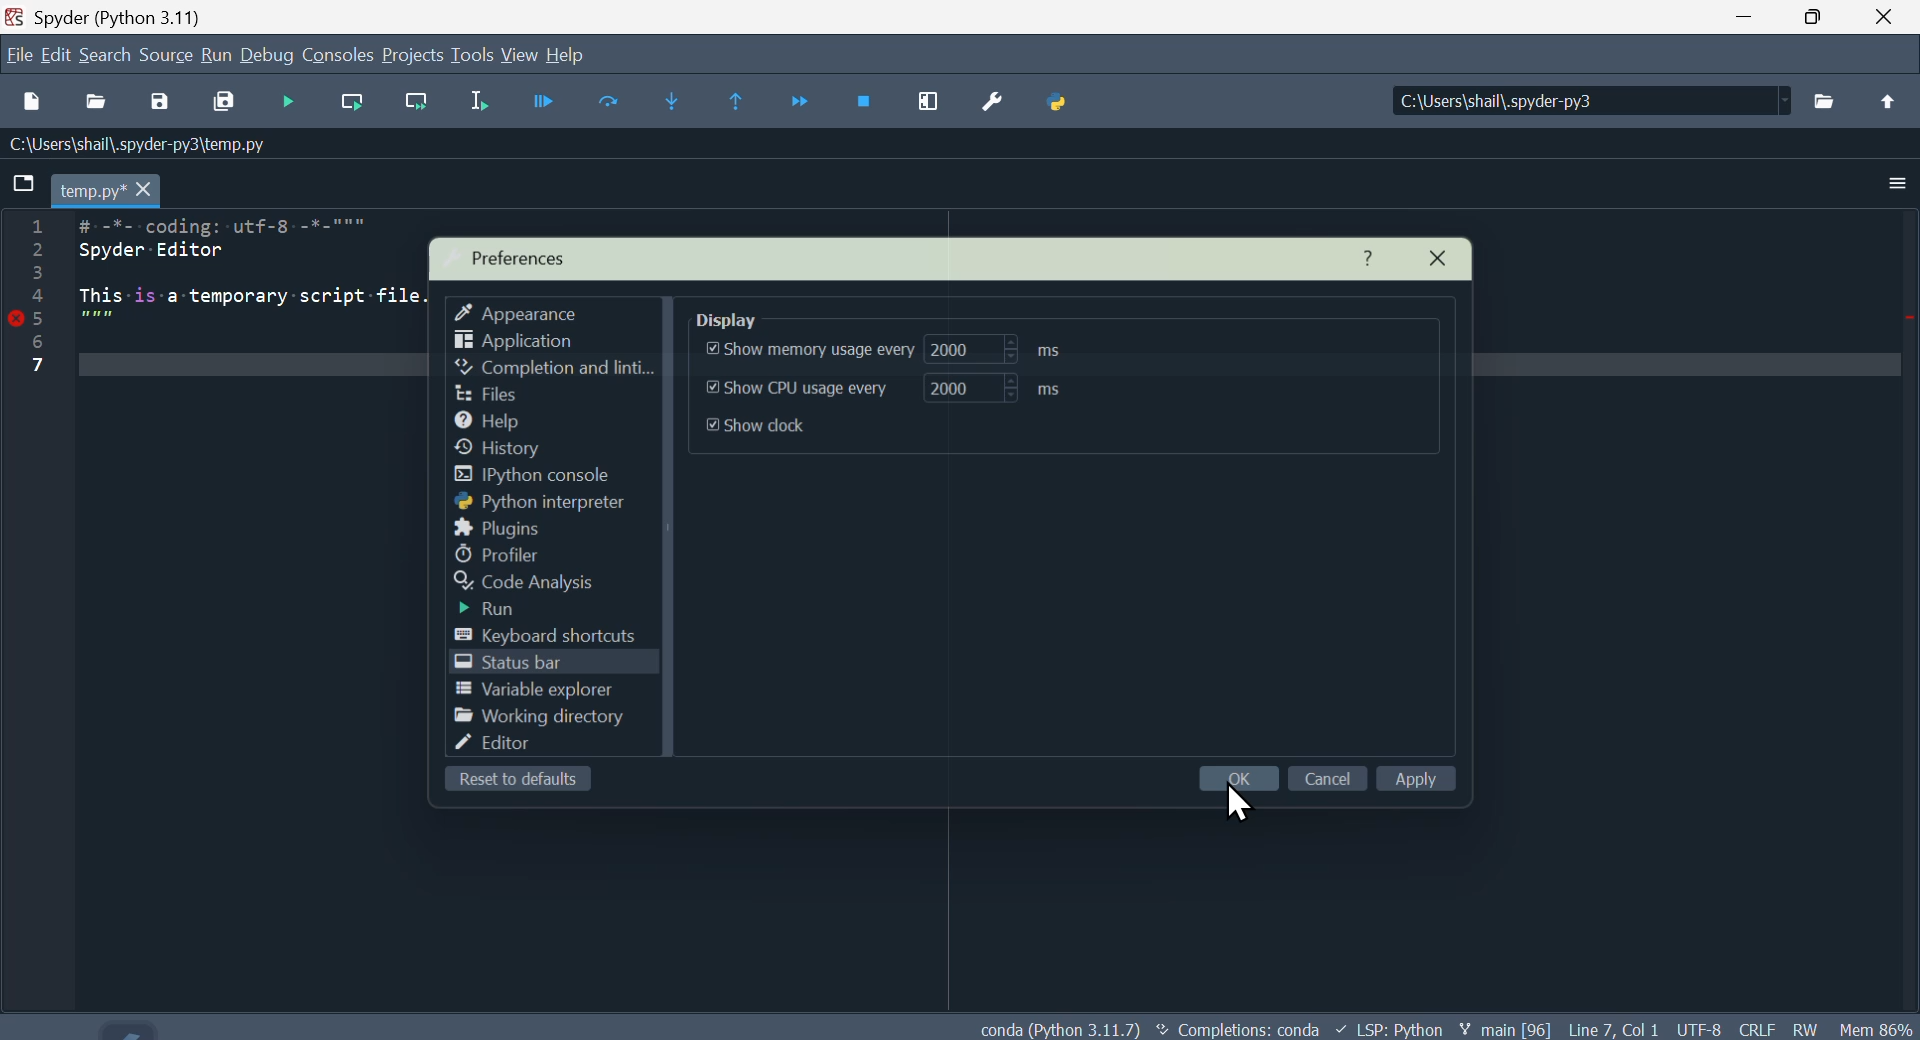  What do you see at coordinates (1884, 98) in the screenshot?
I see `upload` at bounding box center [1884, 98].